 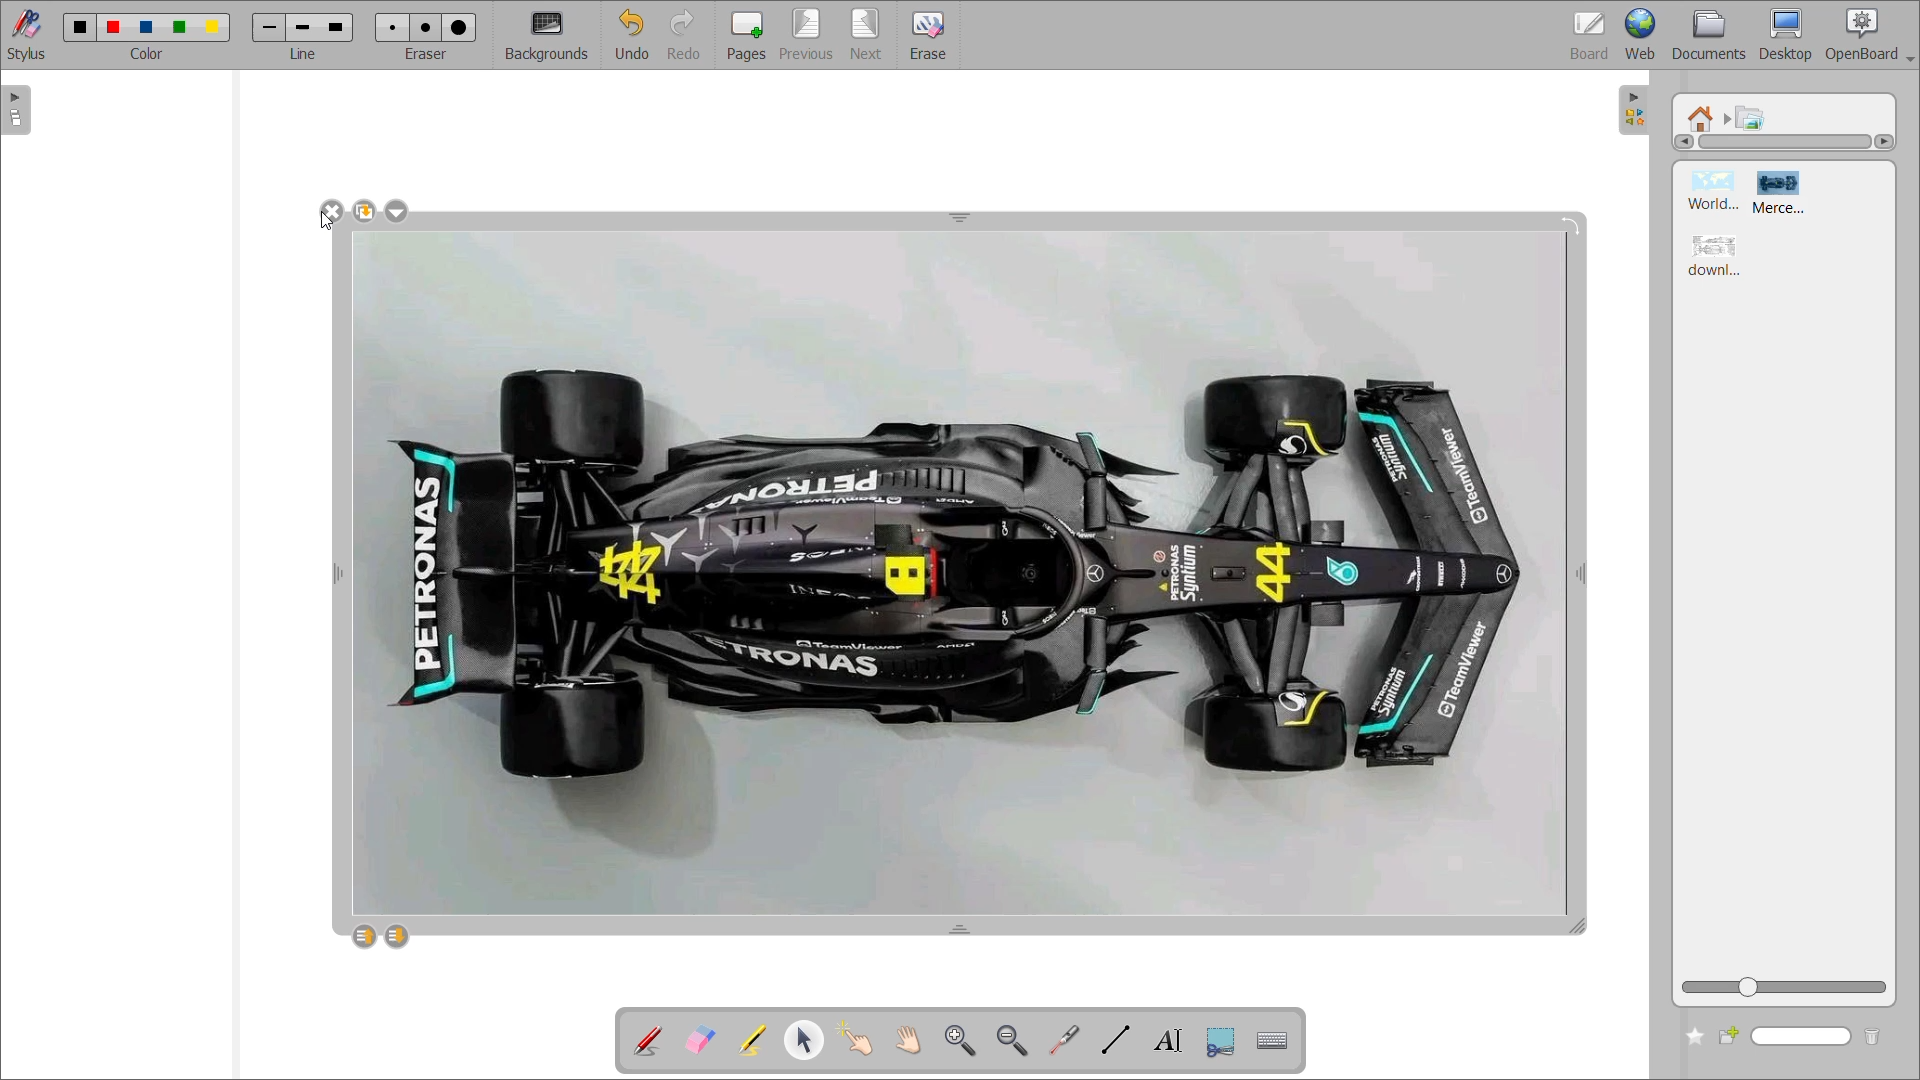 I want to click on image, so click(x=959, y=572).